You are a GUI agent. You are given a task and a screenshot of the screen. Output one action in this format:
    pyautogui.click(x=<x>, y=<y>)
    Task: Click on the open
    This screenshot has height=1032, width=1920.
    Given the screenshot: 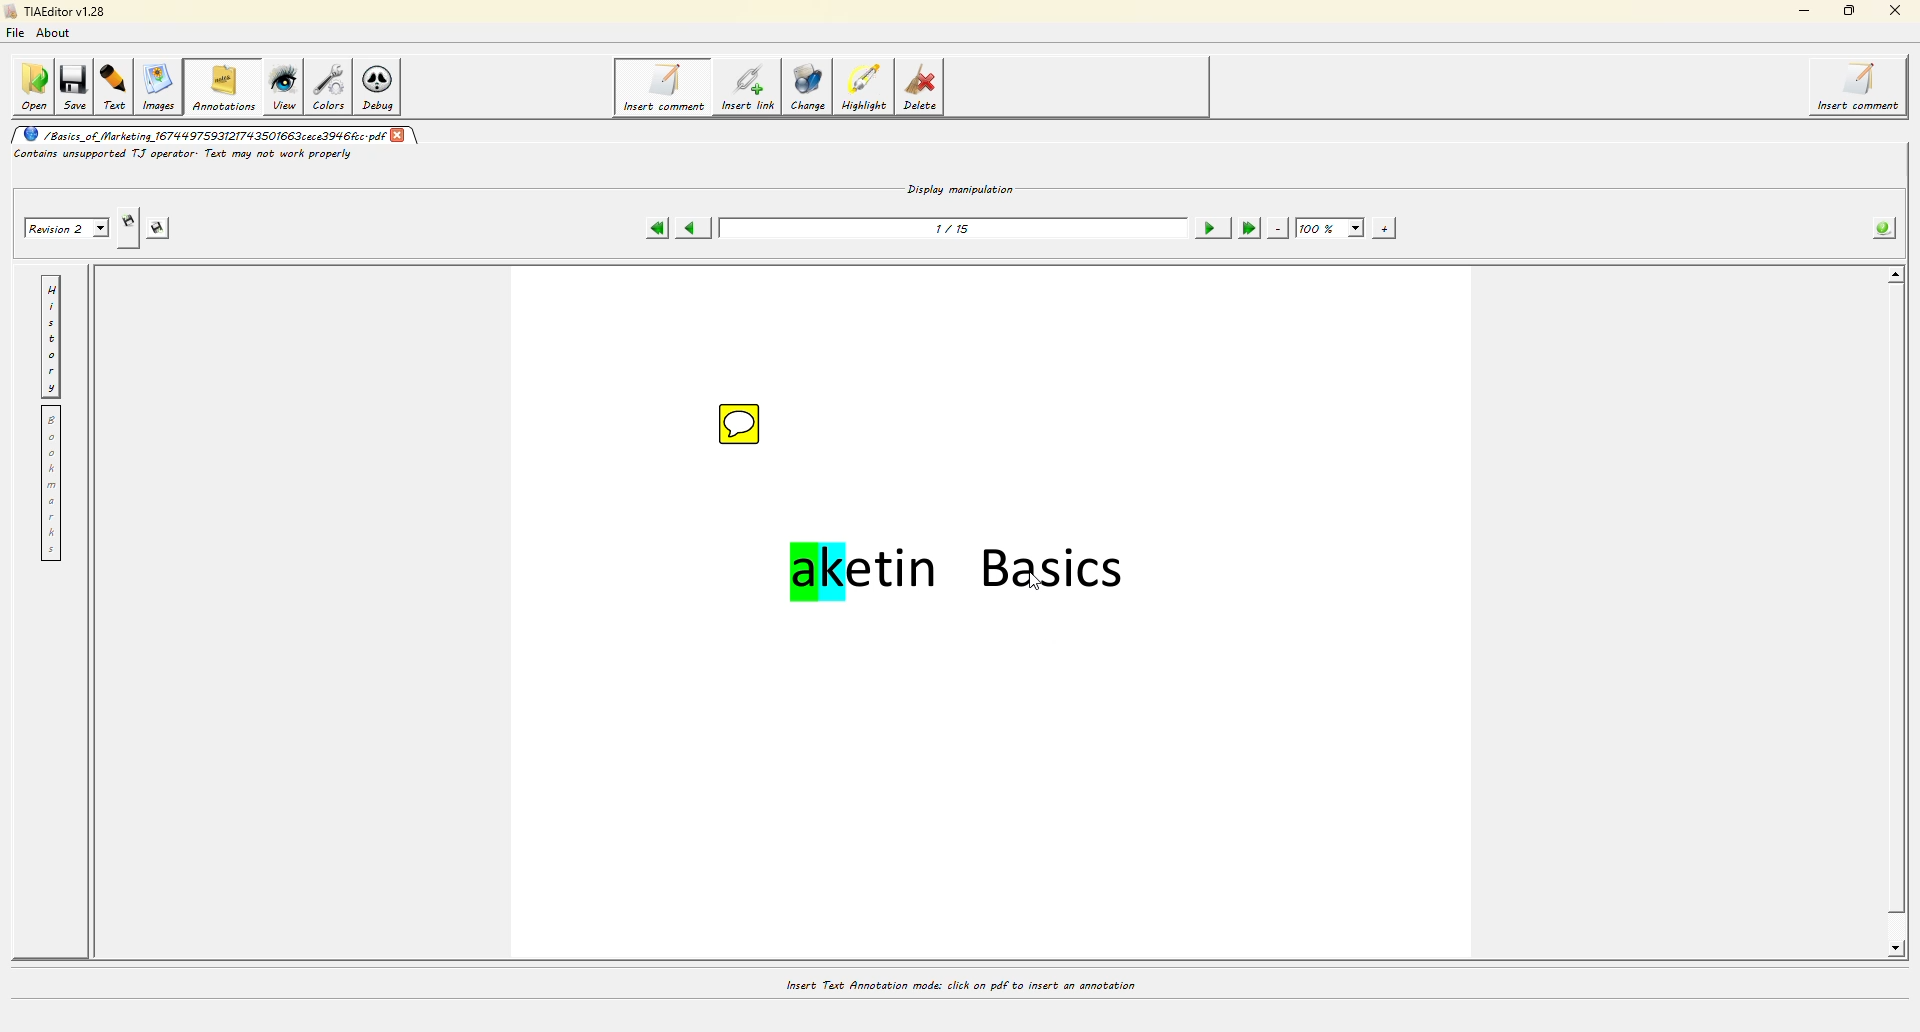 What is the action you would take?
    pyautogui.click(x=33, y=86)
    